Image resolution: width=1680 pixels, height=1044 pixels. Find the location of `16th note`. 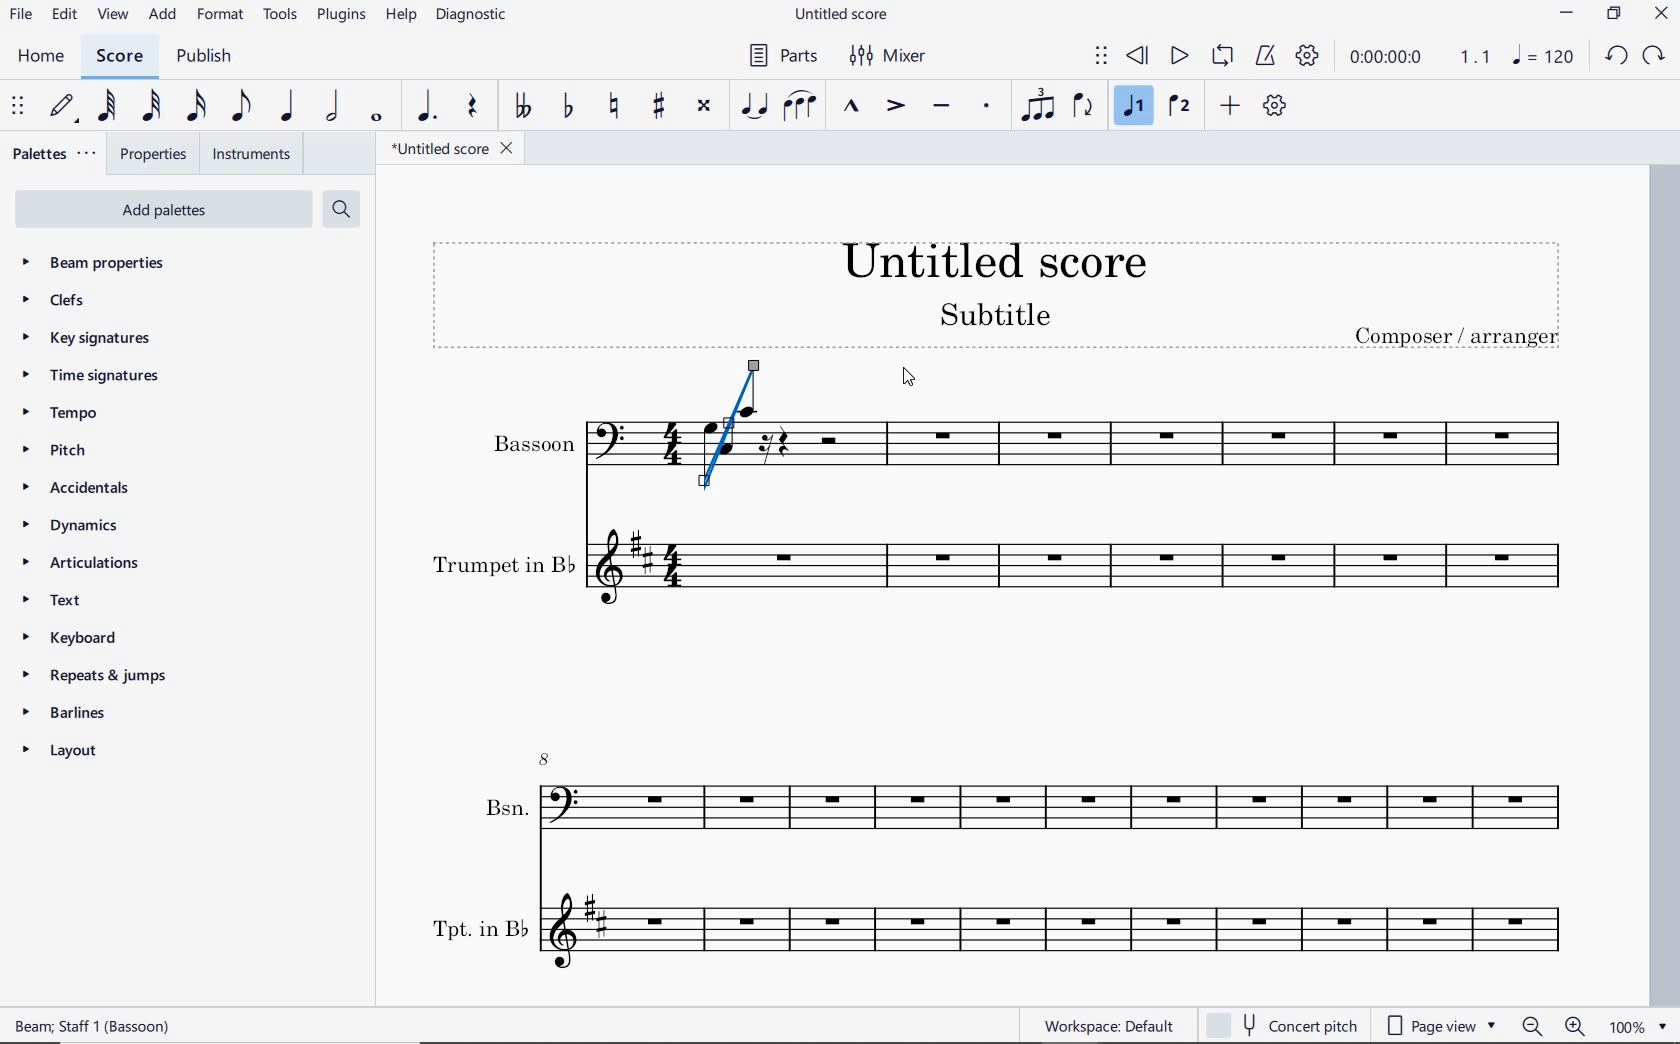

16th note is located at coordinates (197, 108).